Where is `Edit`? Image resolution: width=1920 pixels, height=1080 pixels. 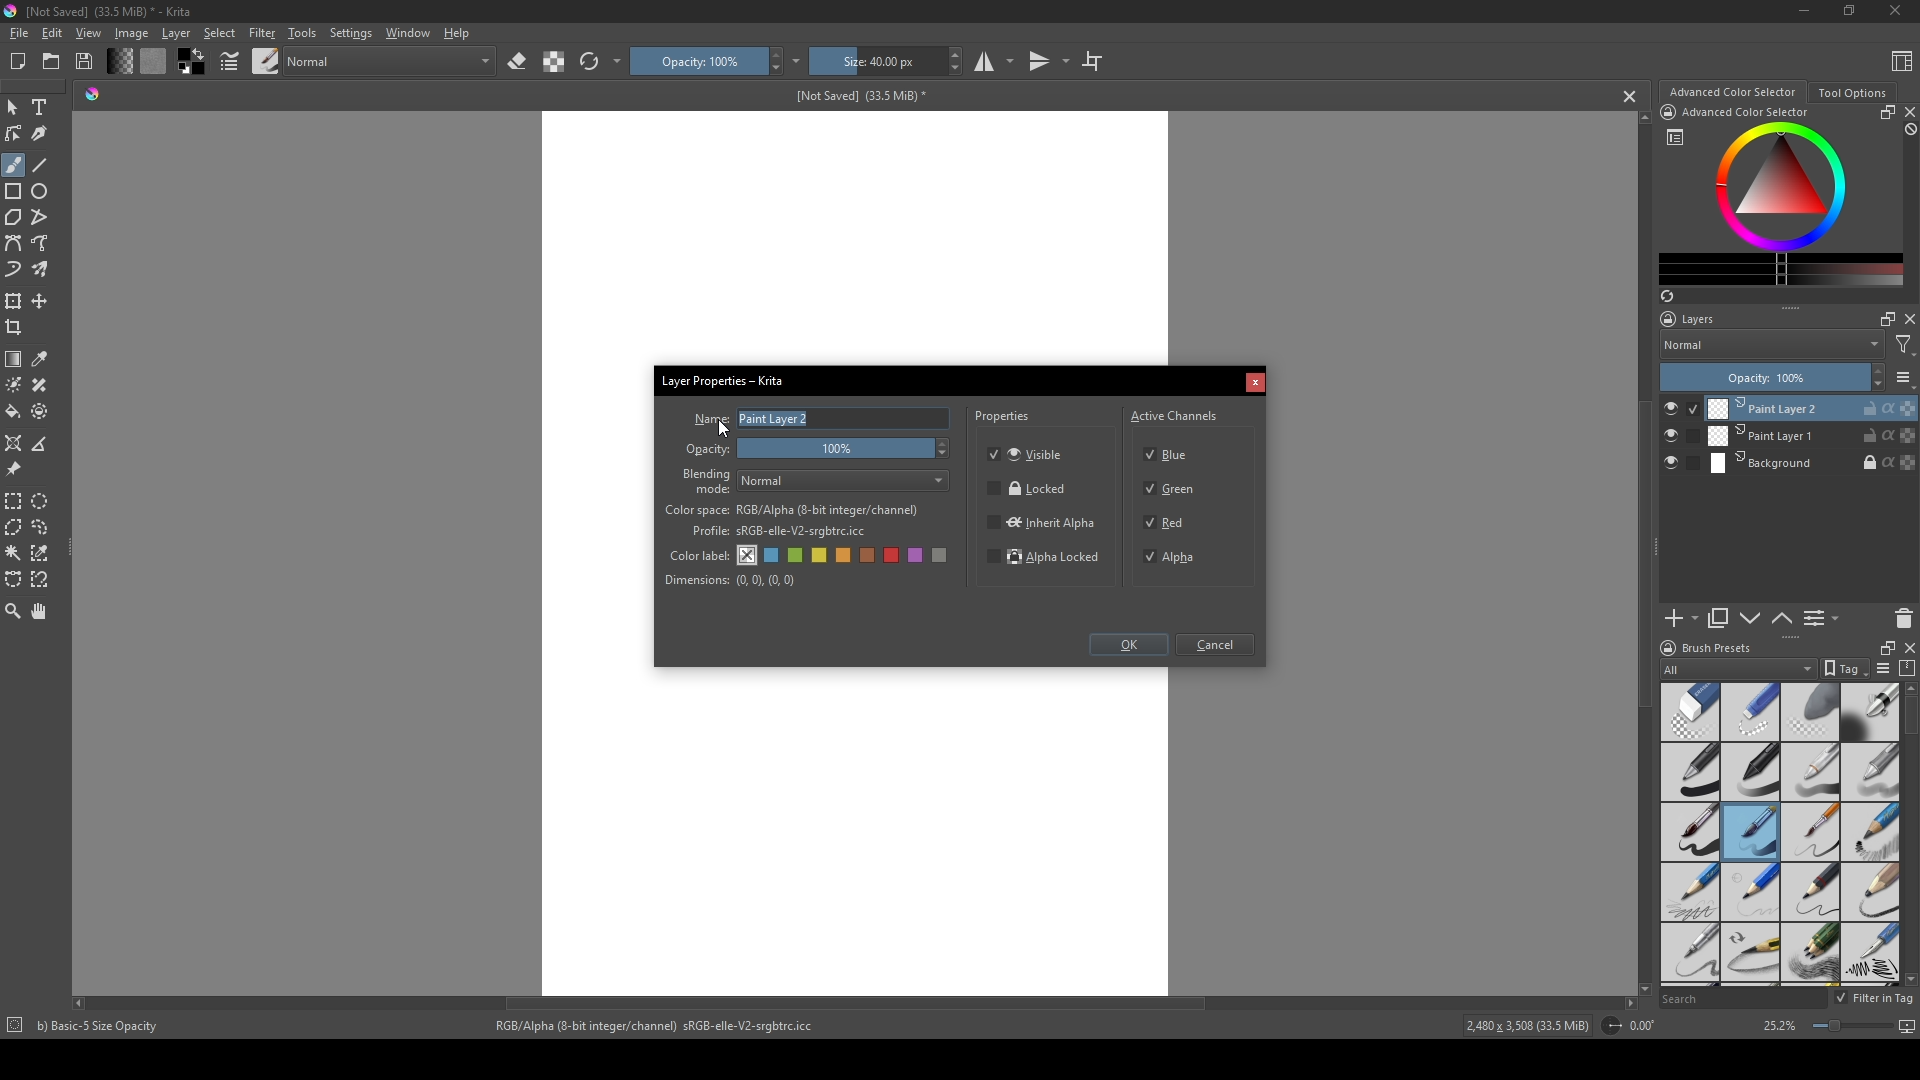
Edit is located at coordinates (51, 33).